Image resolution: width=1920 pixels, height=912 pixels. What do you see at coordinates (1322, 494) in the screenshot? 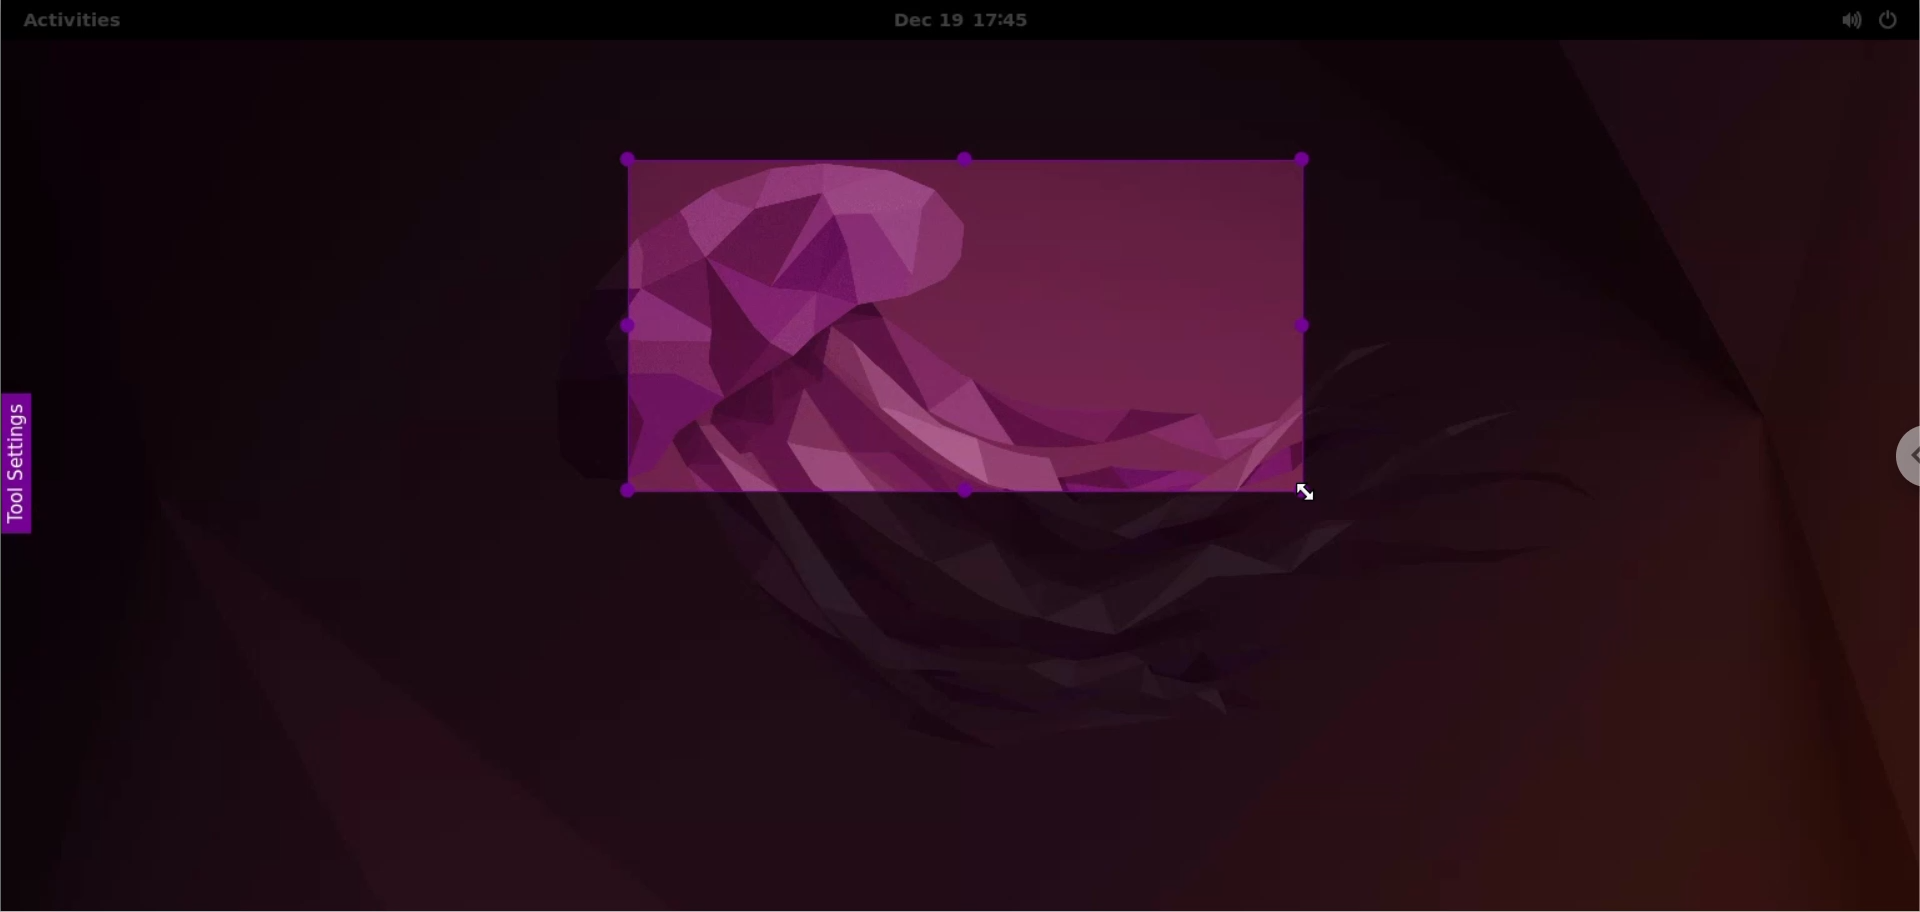
I see `cursor` at bounding box center [1322, 494].